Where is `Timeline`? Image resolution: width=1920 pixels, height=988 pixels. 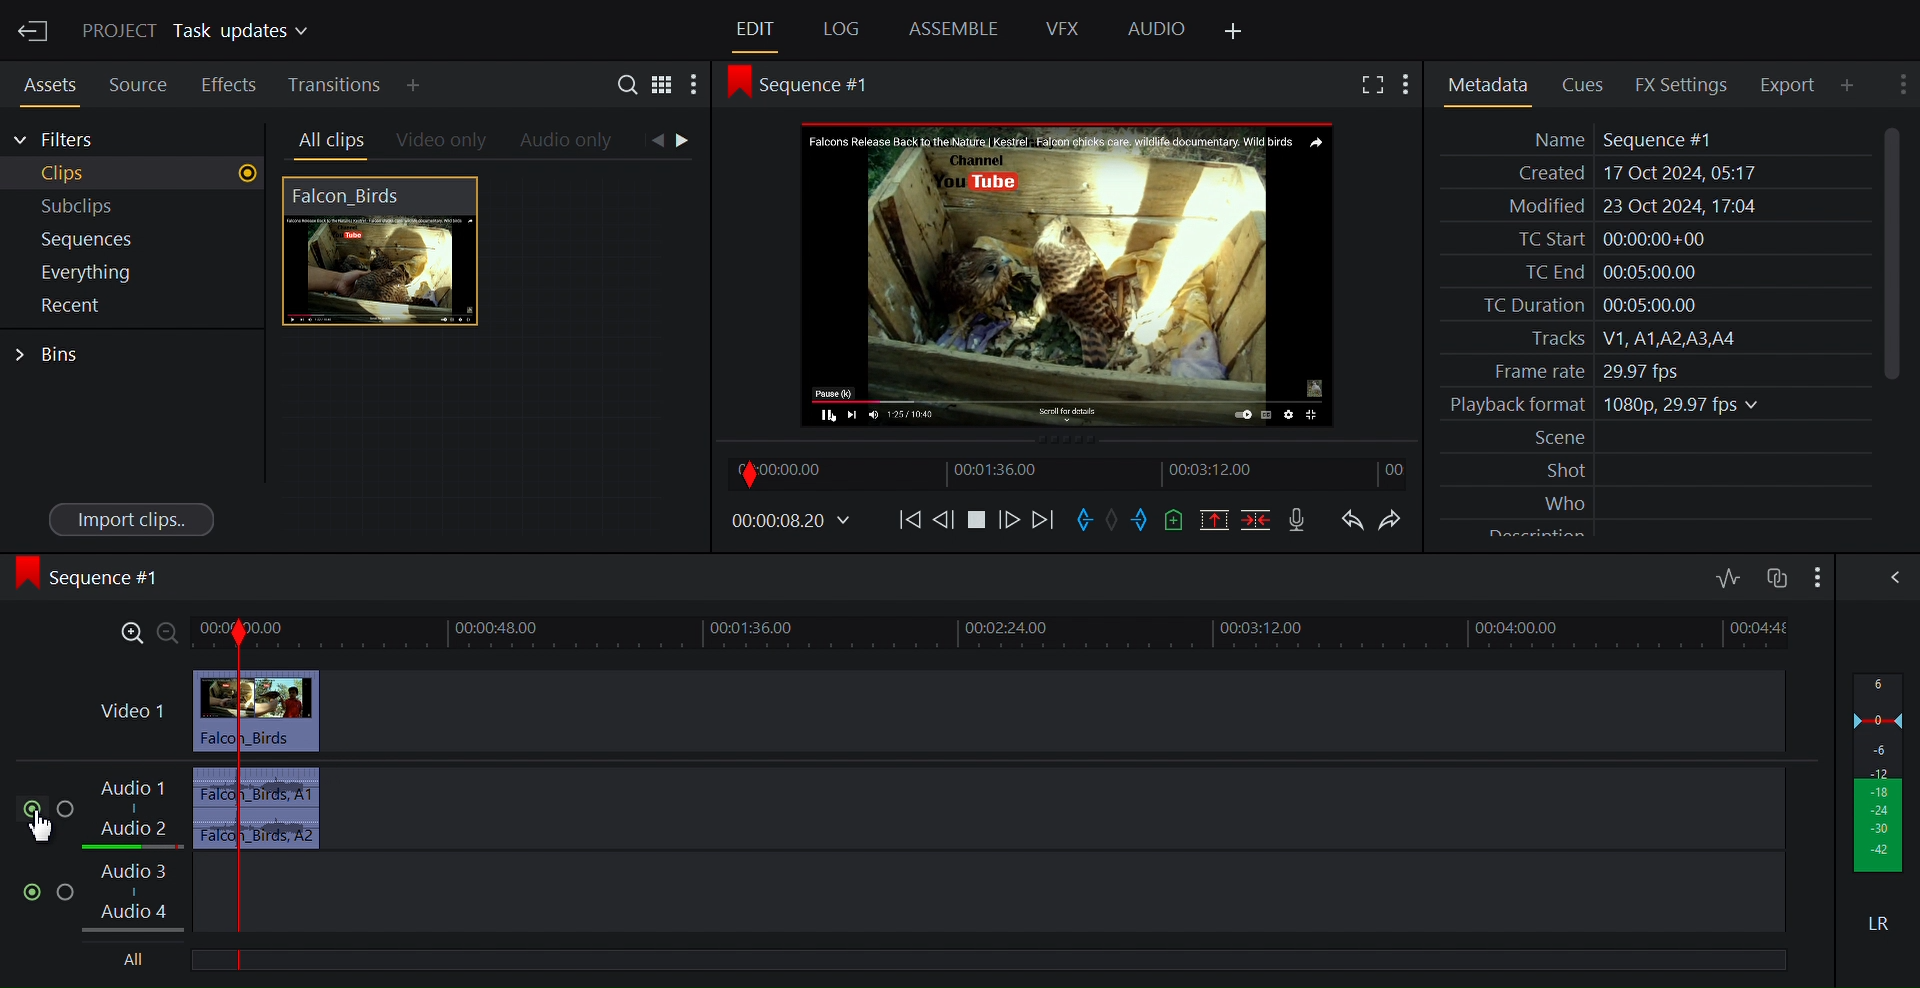 Timeline is located at coordinates (1072, 474).